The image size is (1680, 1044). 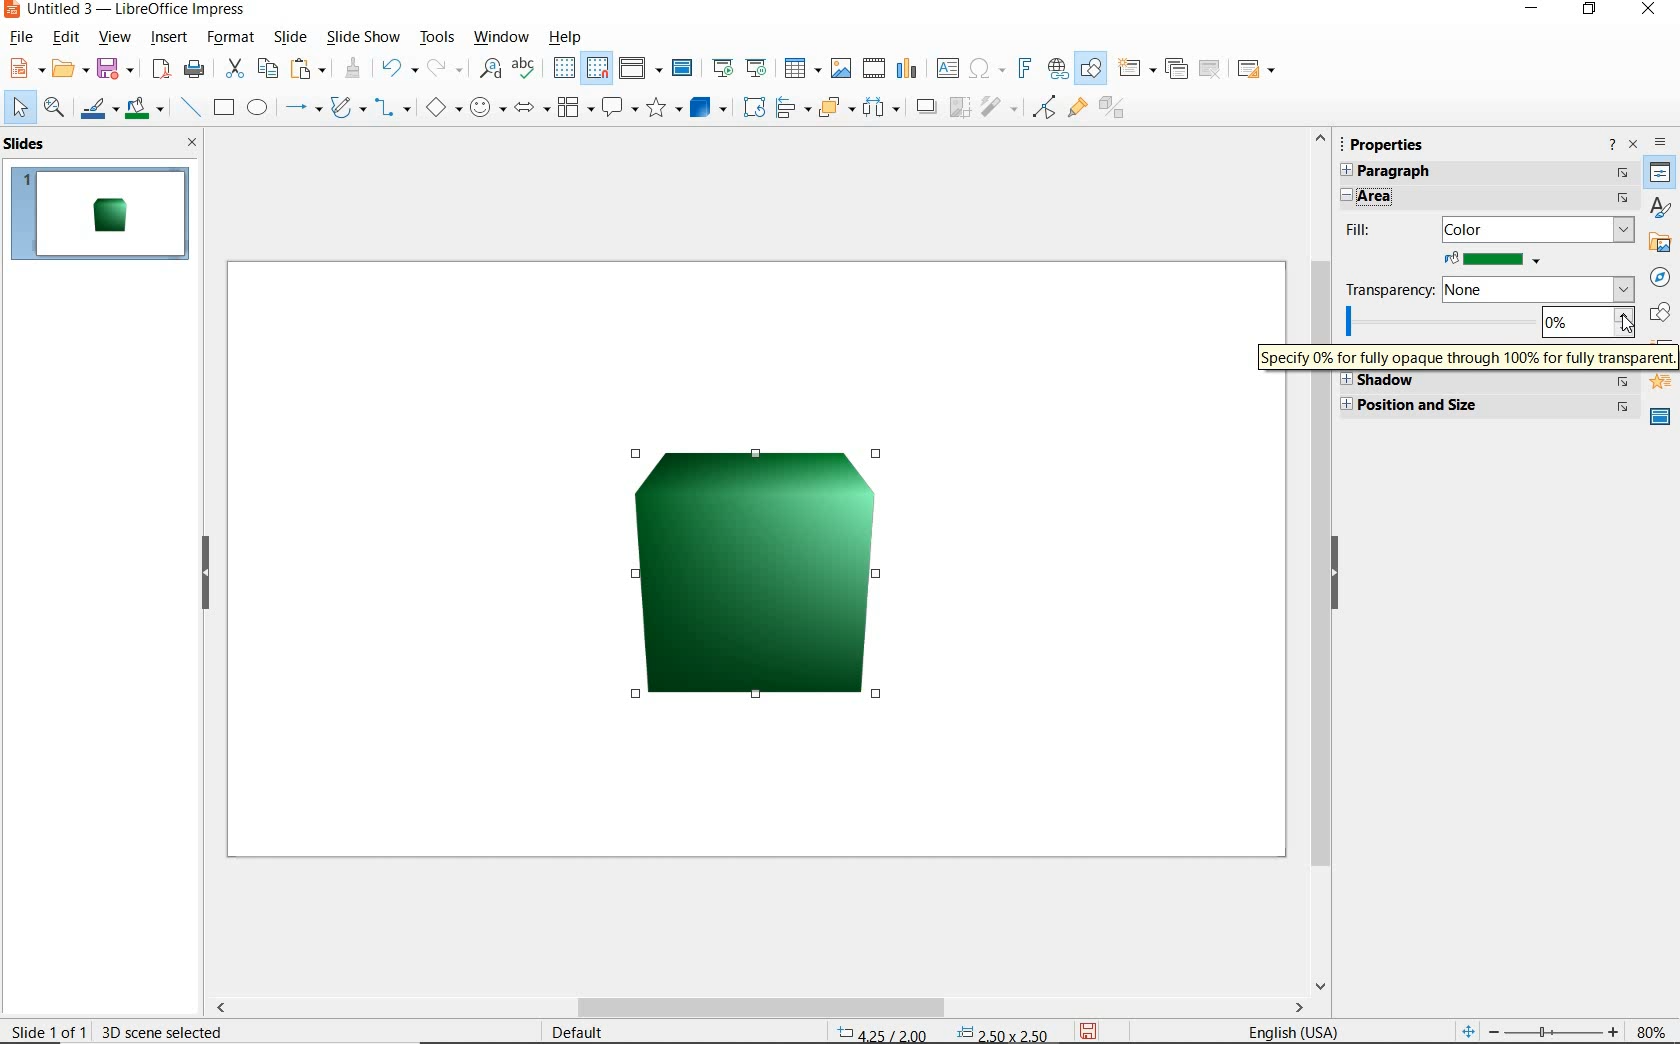 What do you see at coordinates (726, 68) in the screenshot?
I see `start from first slide` at bounding box center [726, 68].